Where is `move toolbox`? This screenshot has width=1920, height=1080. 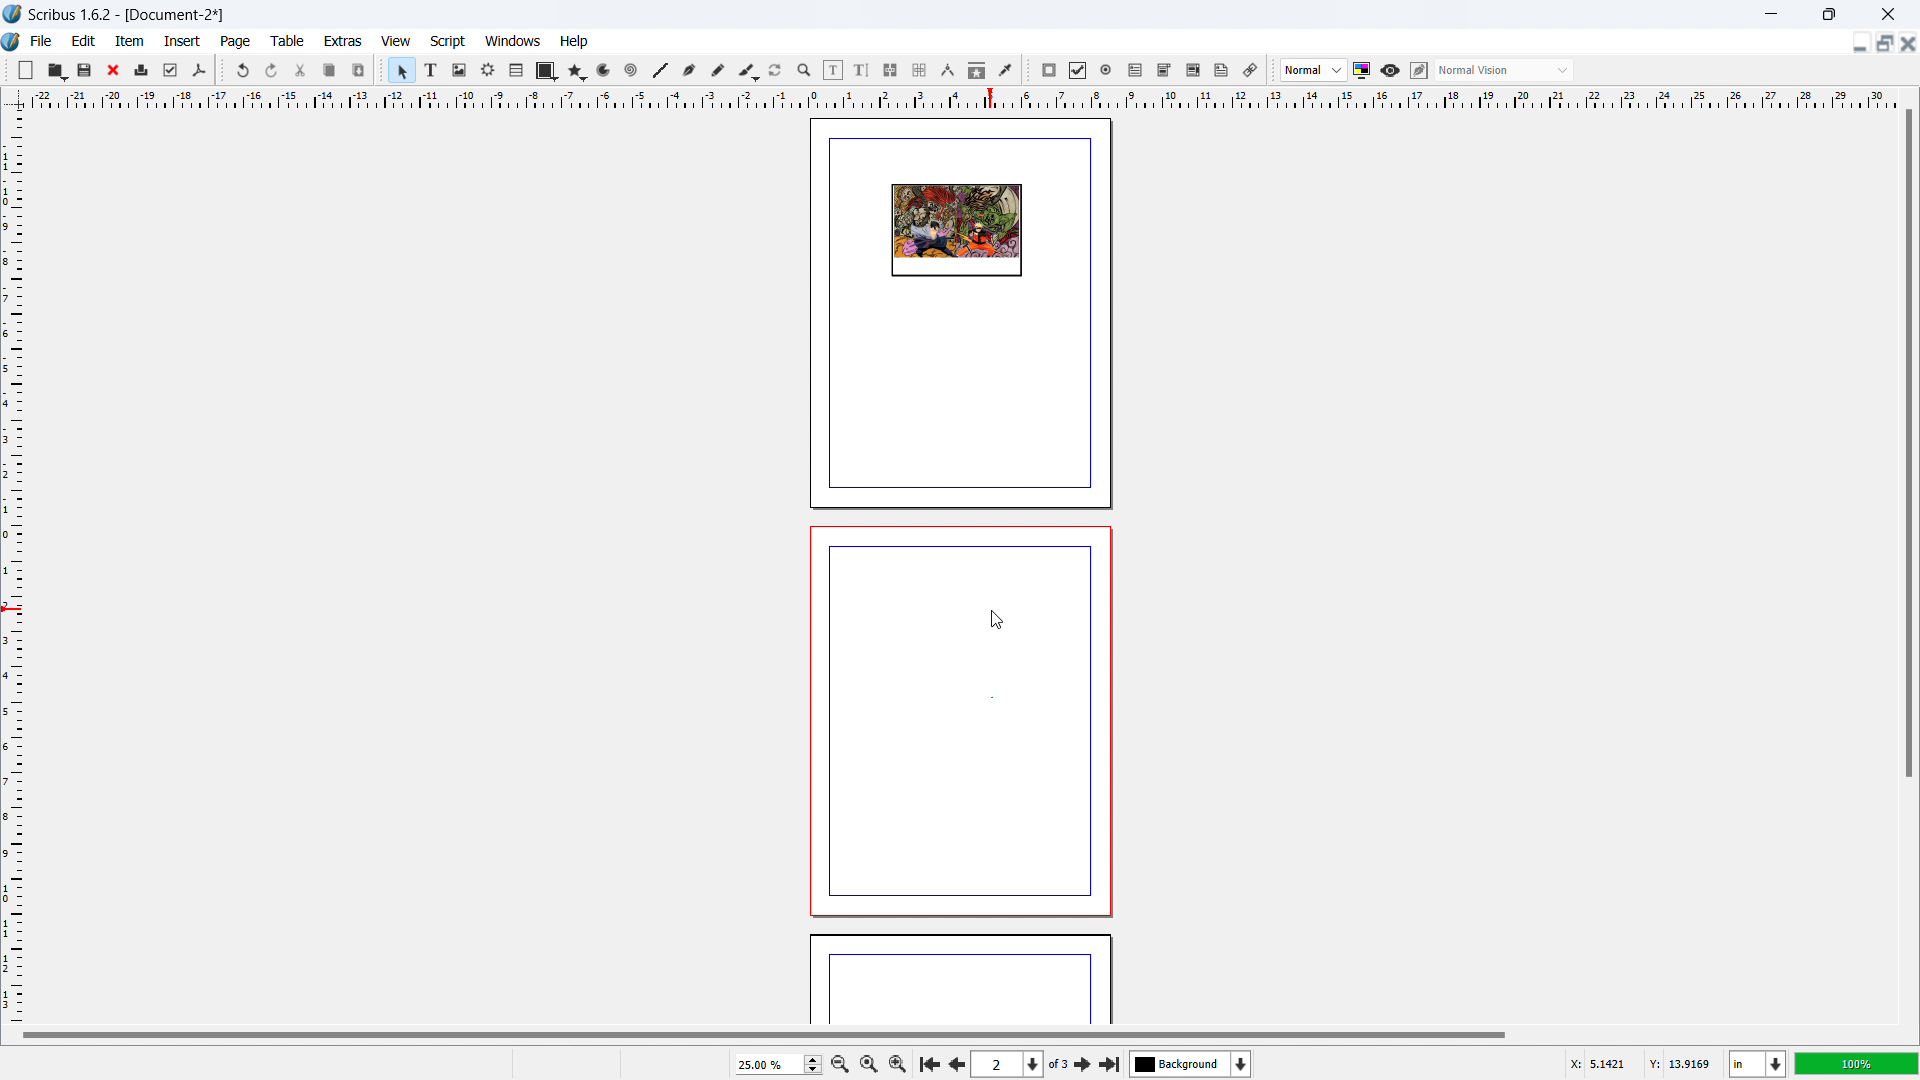 move toolbox is located at coordinates (1028, 71).